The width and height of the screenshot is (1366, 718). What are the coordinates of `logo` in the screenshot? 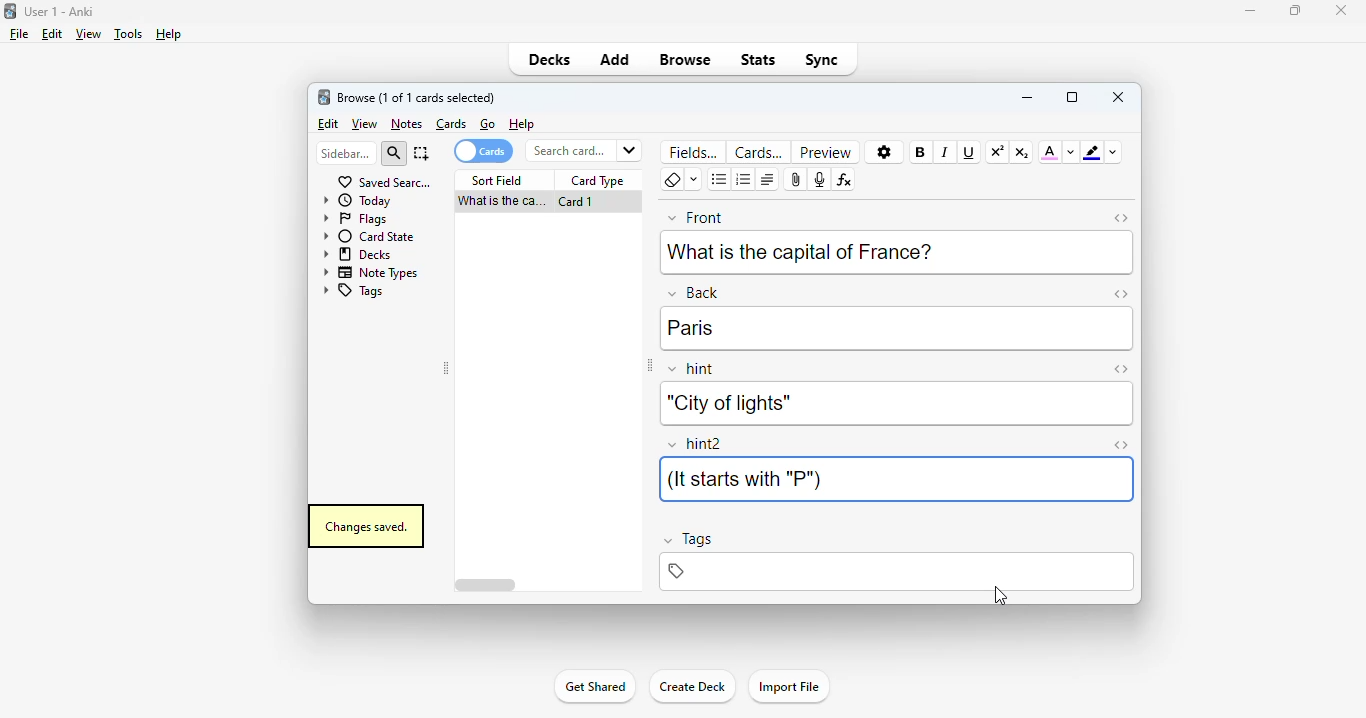 It's located at (323, 96).